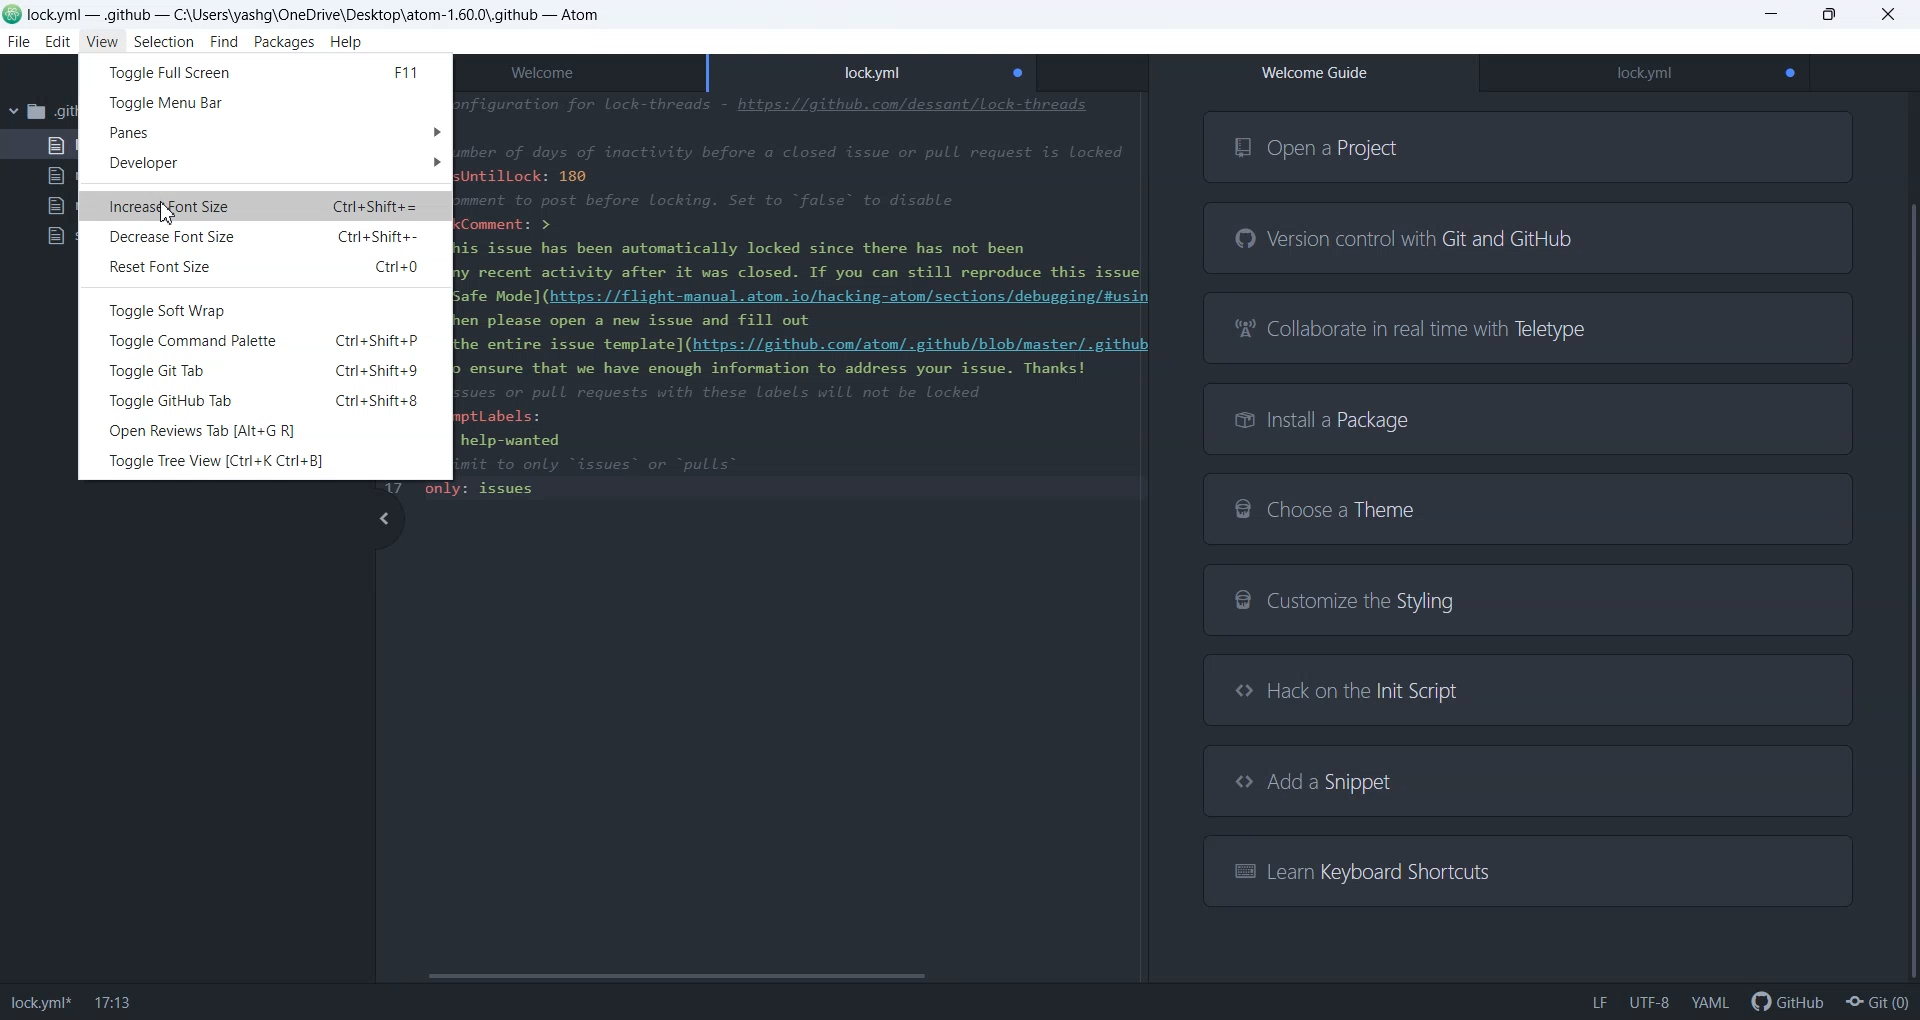 The height and width of the screenshot is (1020, 1920). What do you see at coordinates (57, 43) in the screenshot?
I see `Edit` at bounding box center [57, 43].